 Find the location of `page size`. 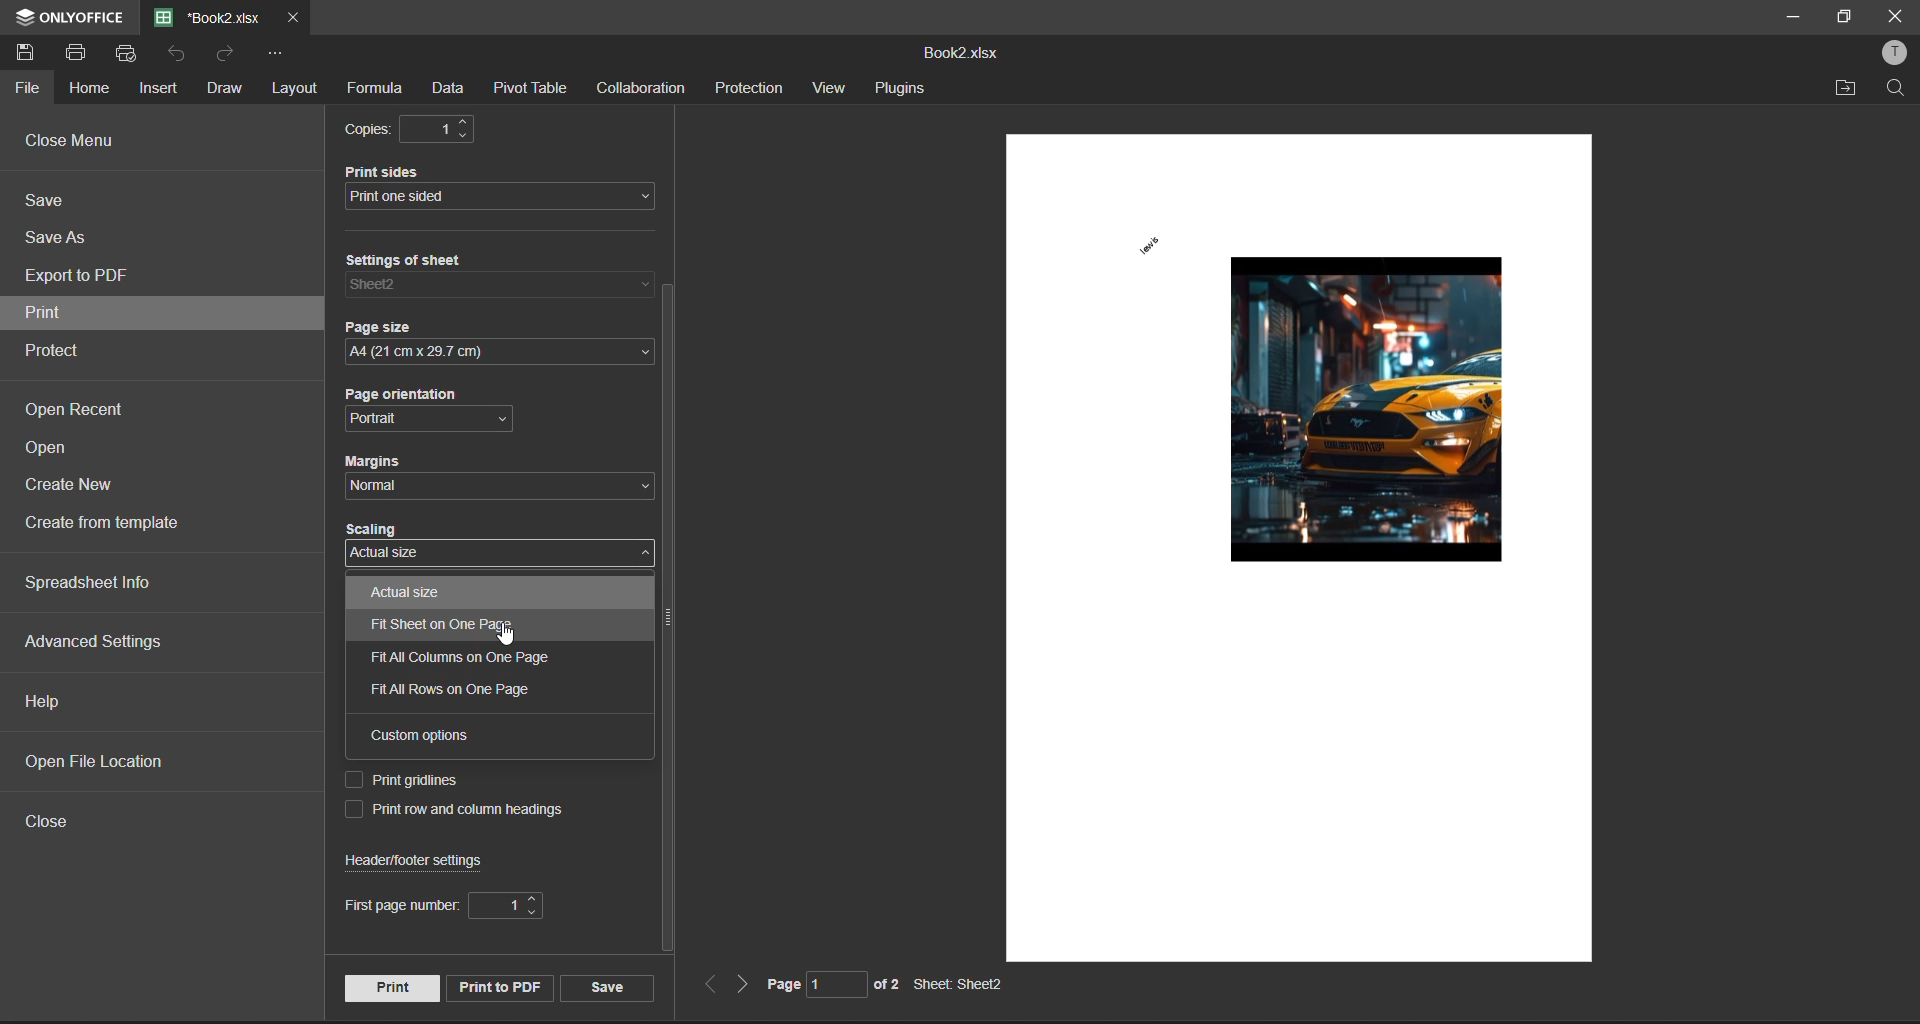

page size is located at coordinates (391, 330).